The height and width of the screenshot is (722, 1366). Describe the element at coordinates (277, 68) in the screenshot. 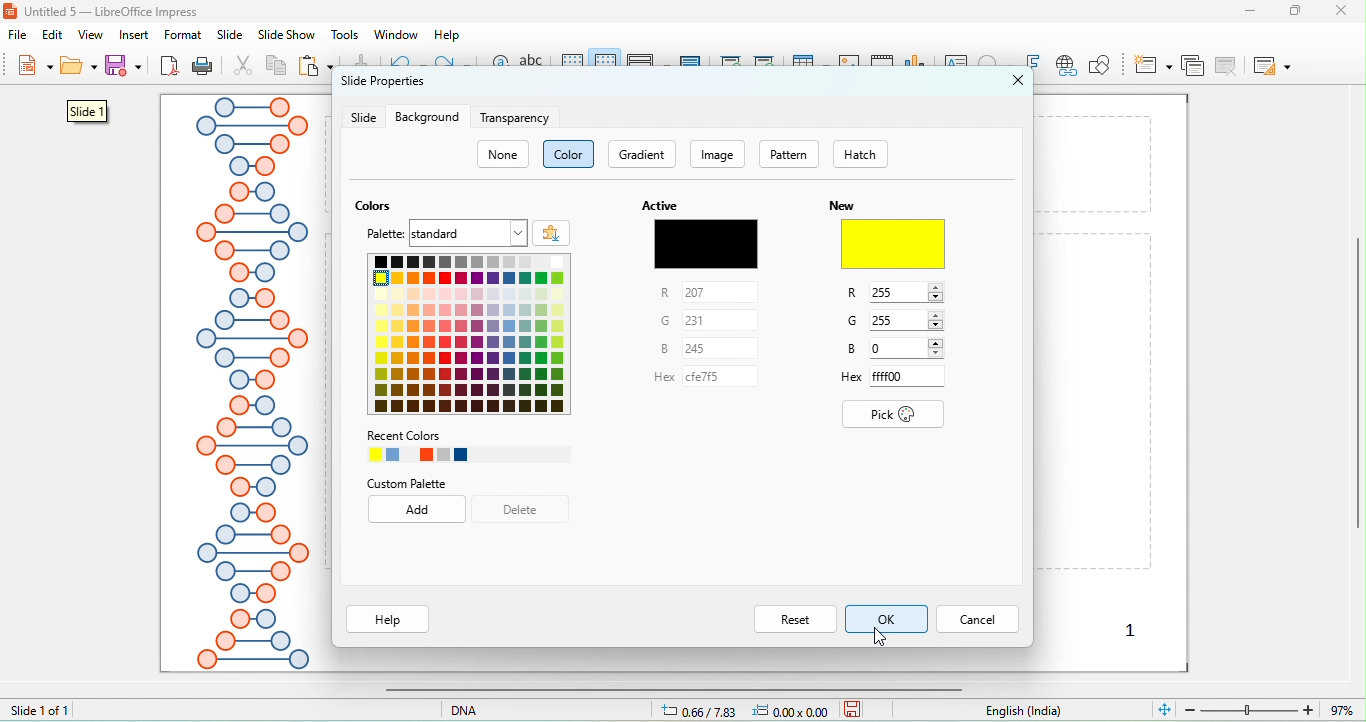

I see `copy` at that location.